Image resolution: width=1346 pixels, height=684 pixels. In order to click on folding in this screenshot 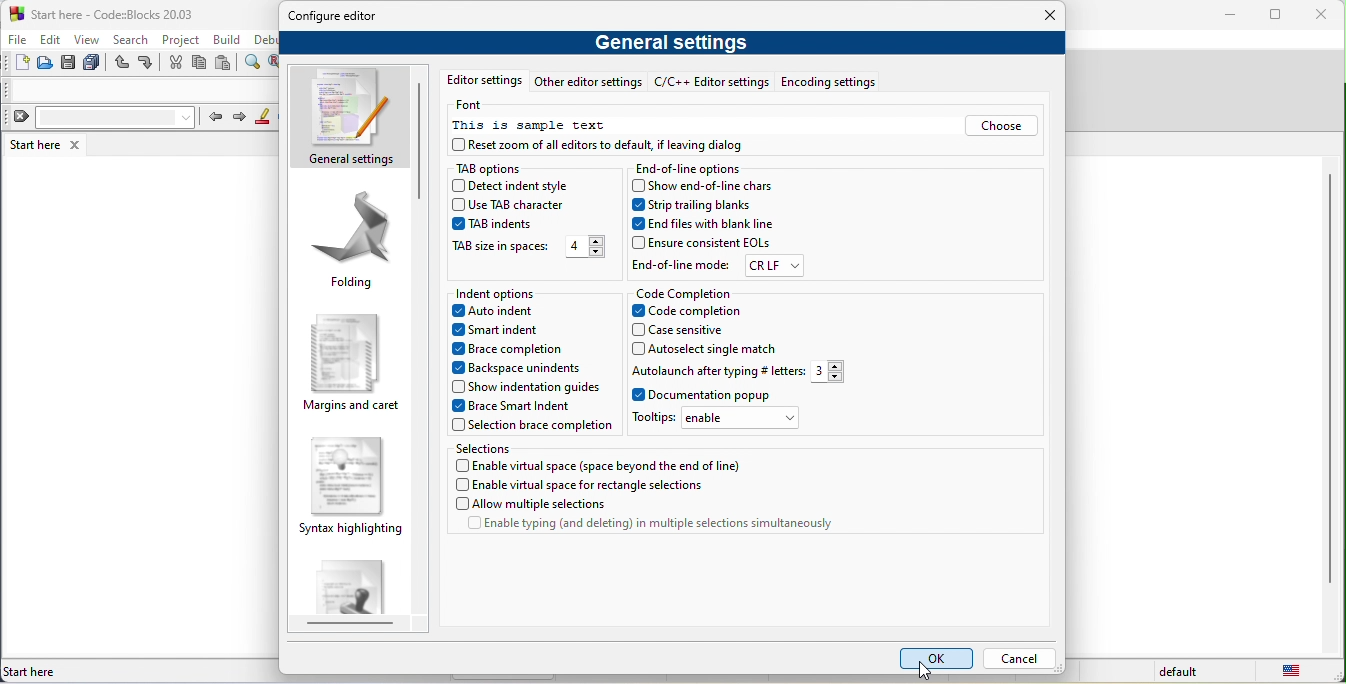, I will do `click(355, 243)`.